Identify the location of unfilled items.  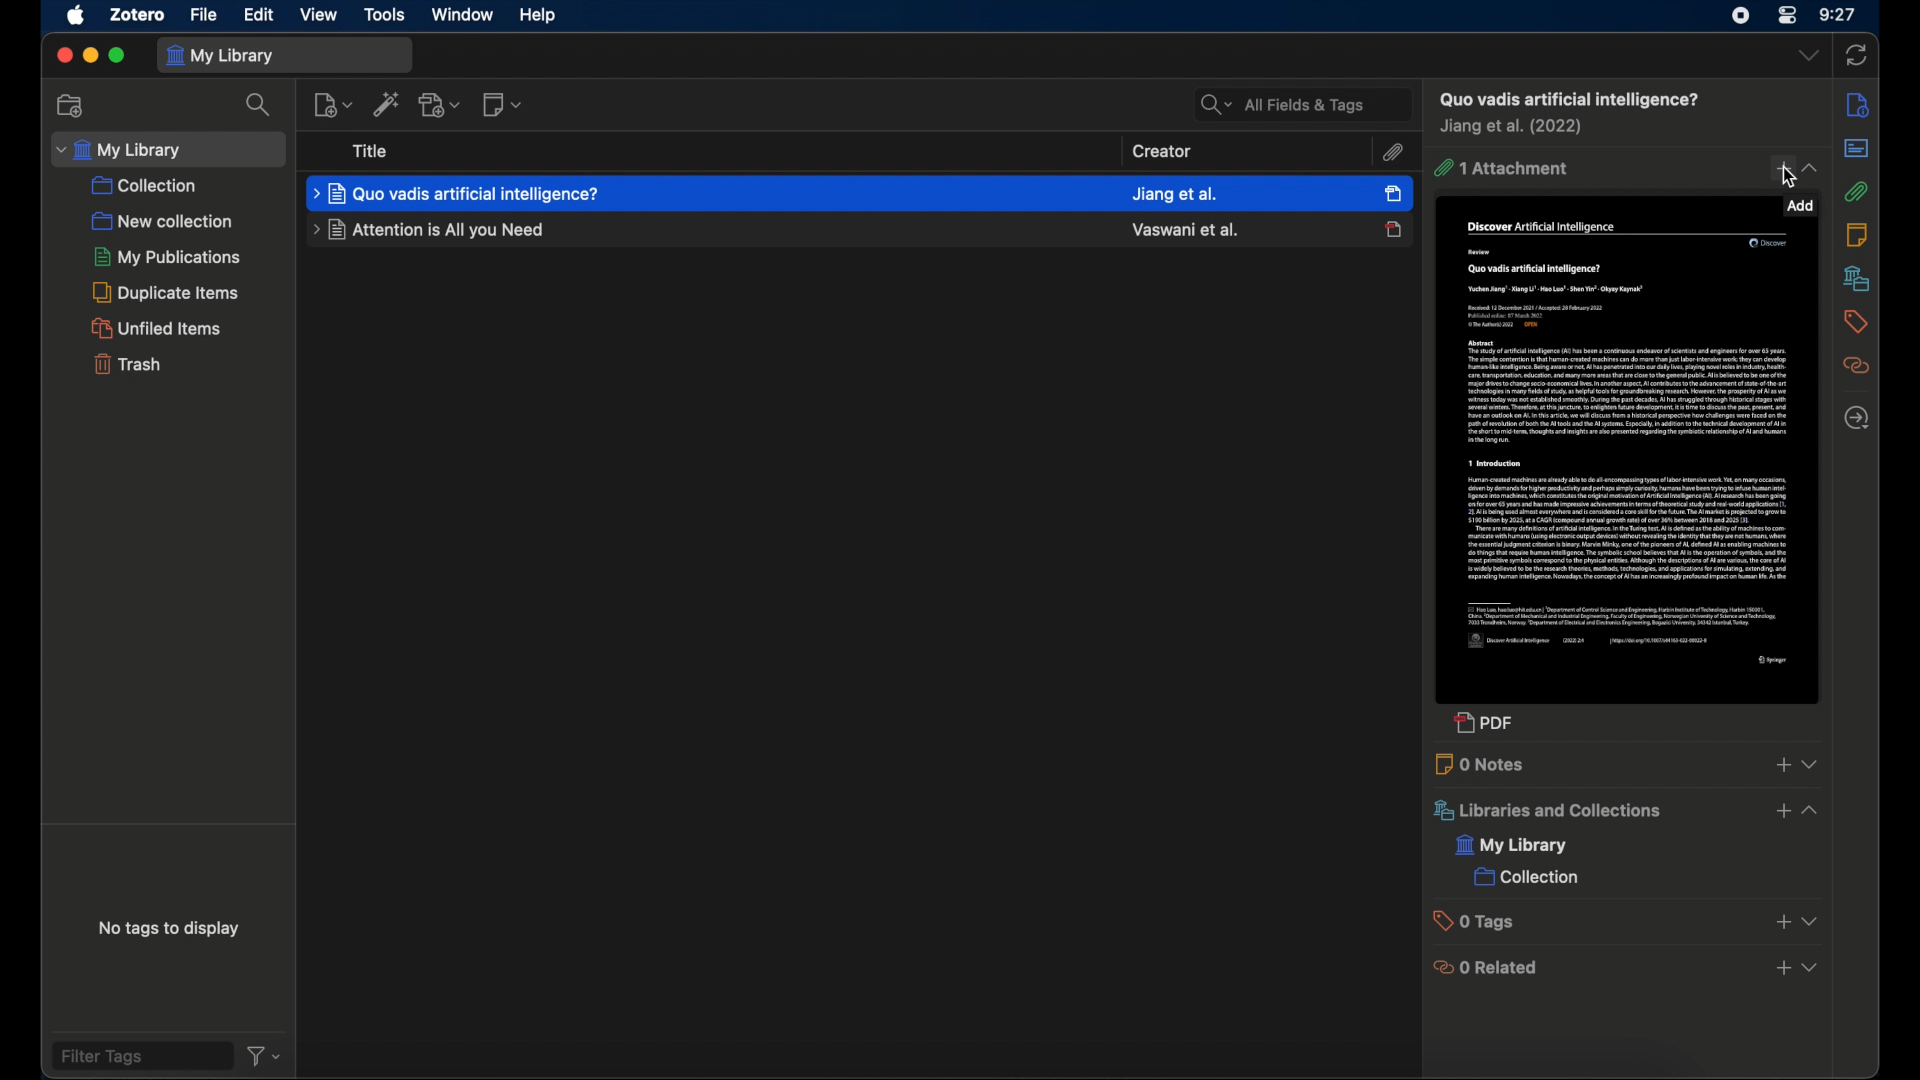
(159, 328).